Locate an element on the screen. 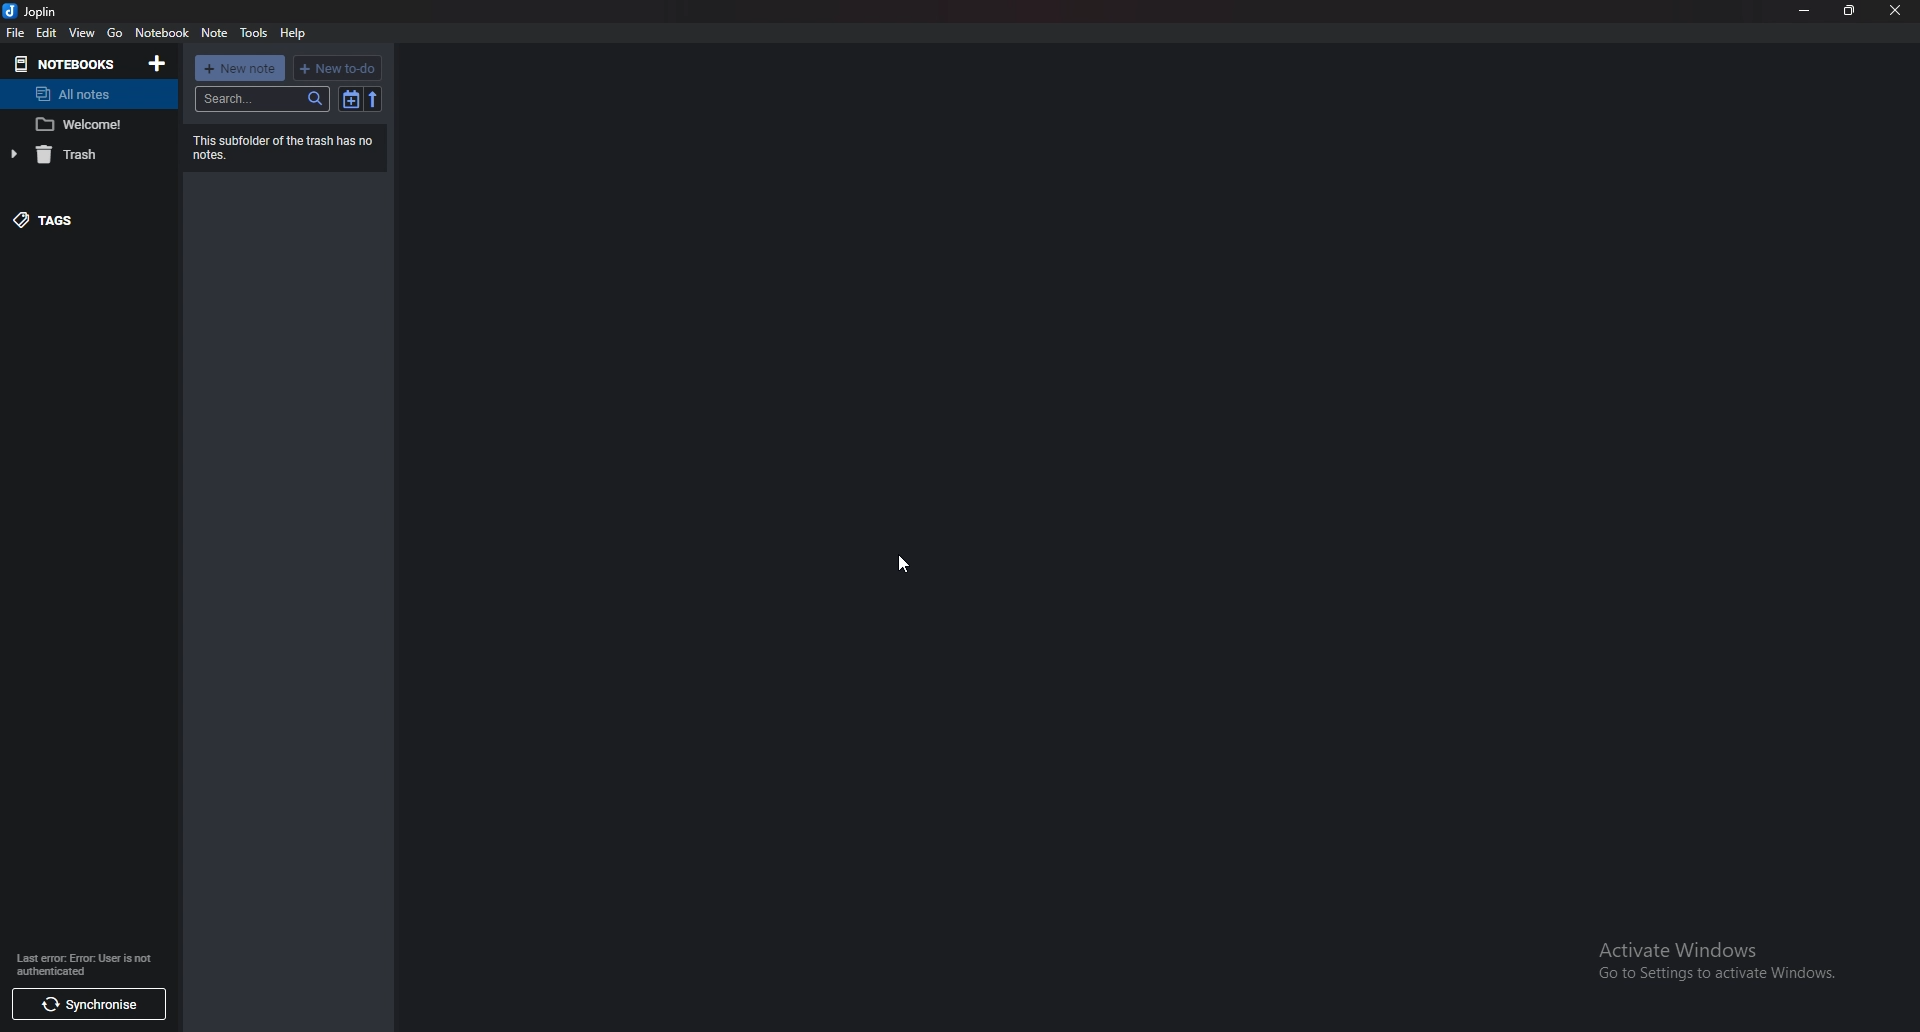 The width and height of the screenshot is (1920, 1032). Note is located at coordinates (213, 33).